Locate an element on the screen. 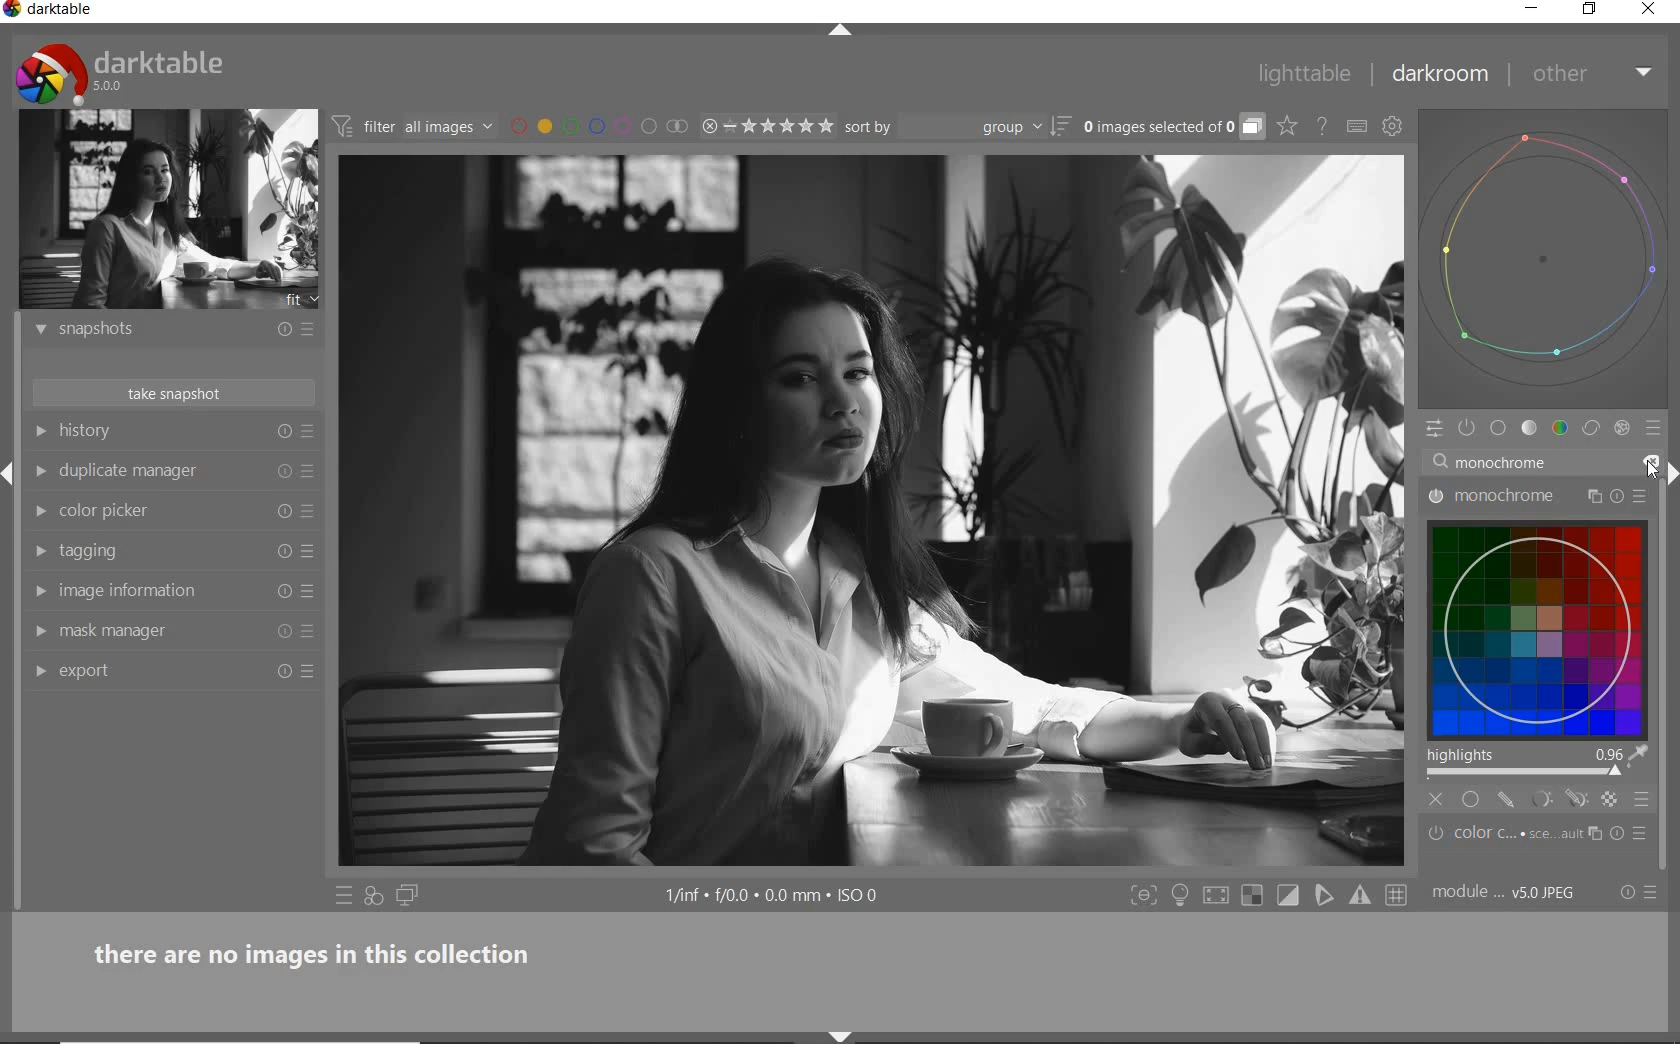 The height and width of the screenshot is (1044, 1680). display a second darkroom image window is located at coordinates (408, 896).